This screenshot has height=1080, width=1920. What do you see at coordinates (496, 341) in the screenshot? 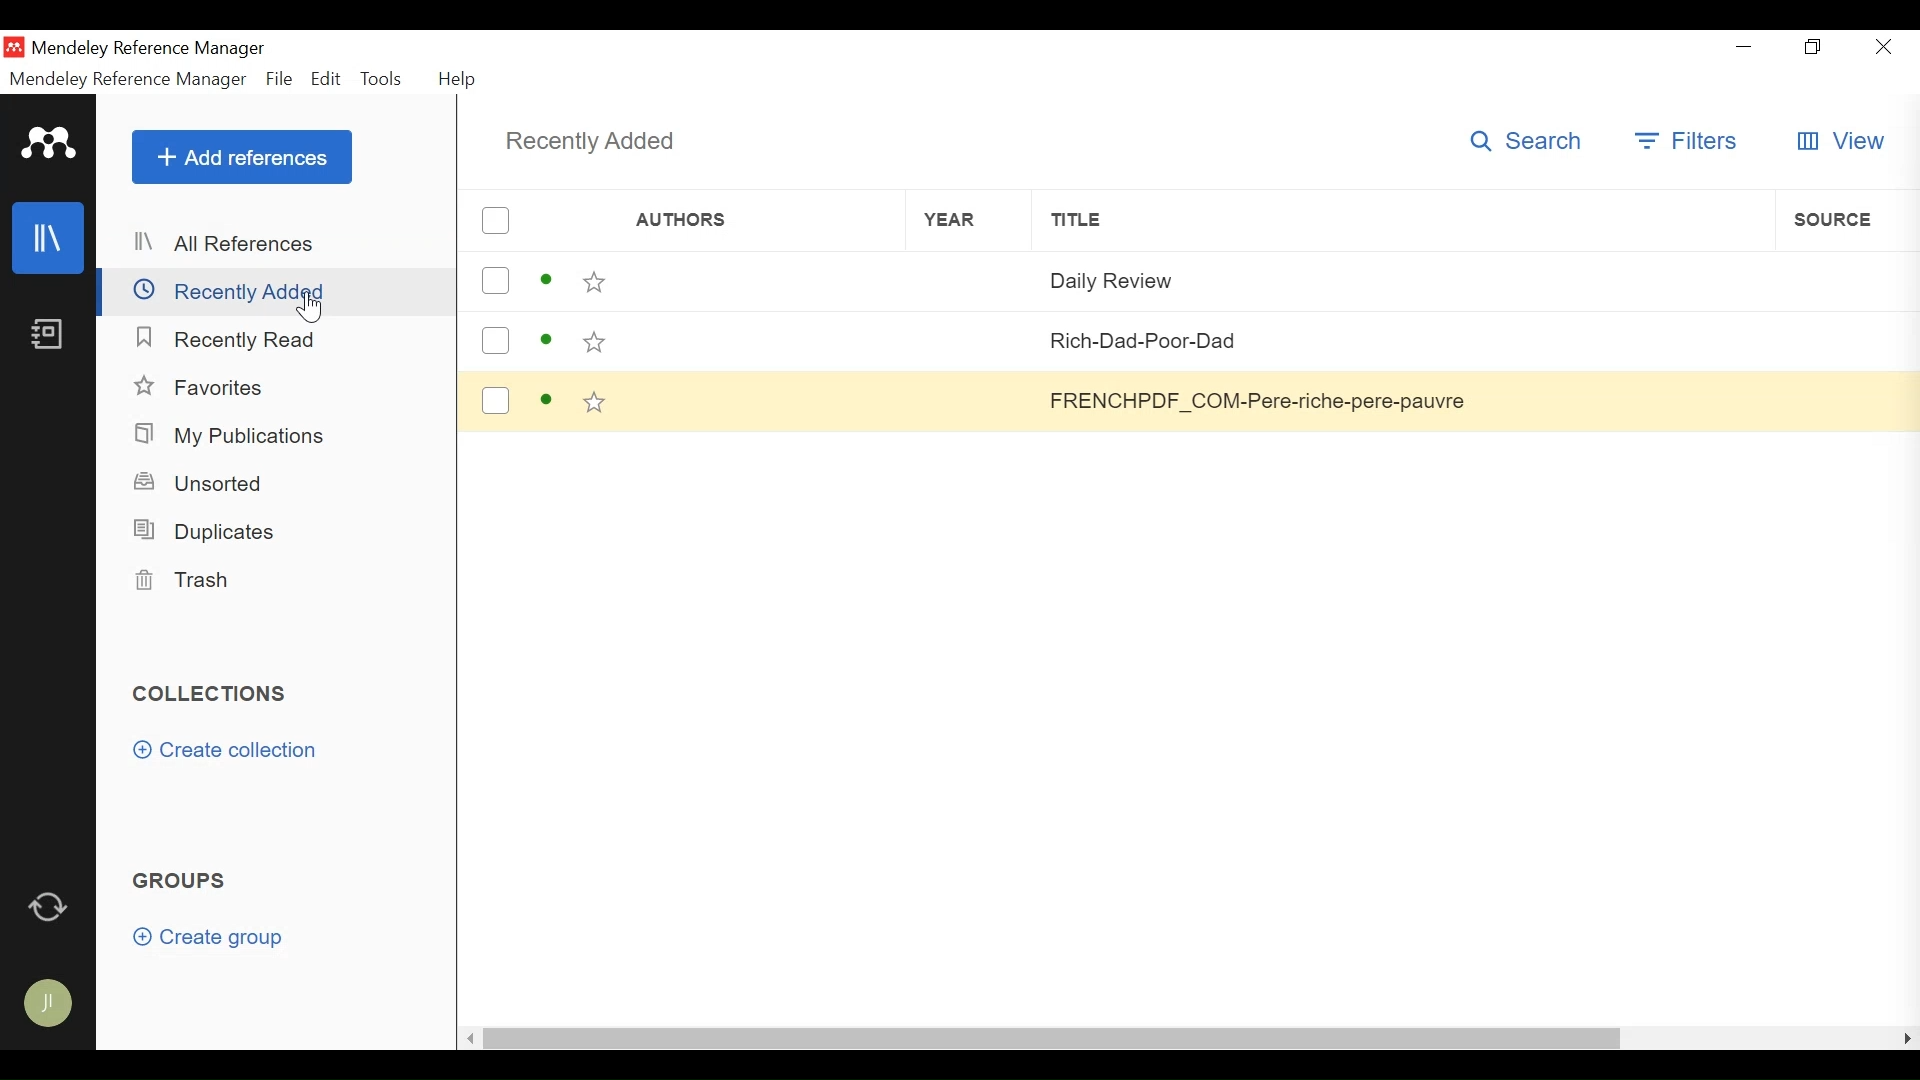
I see `(un)select ` at bounding box center [496, 341].